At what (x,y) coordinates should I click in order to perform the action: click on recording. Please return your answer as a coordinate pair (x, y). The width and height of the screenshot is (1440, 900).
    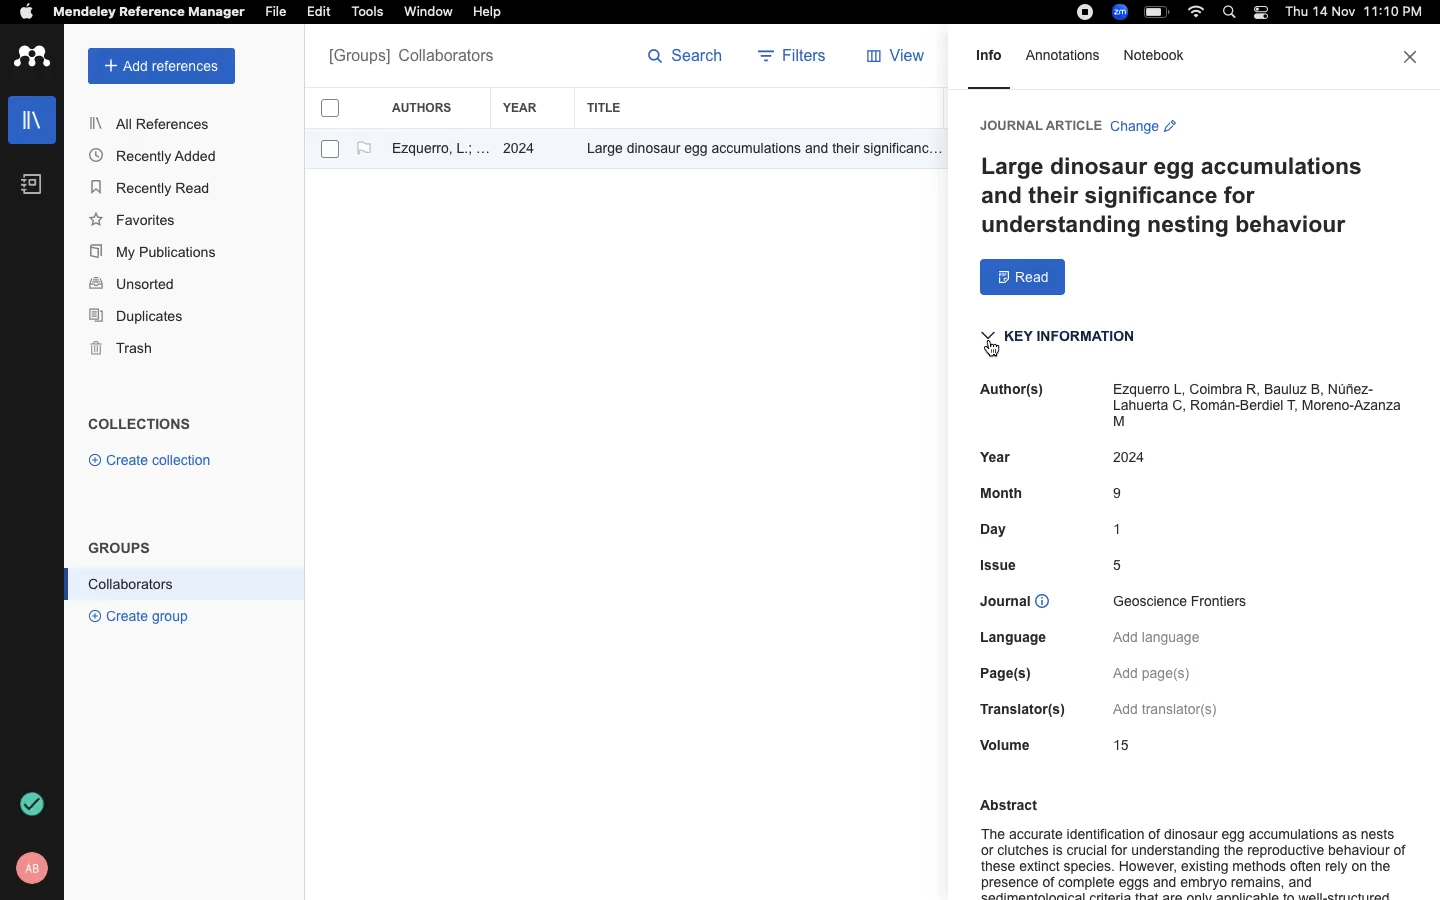
    Looking at the image, I should click on (1082, 13).